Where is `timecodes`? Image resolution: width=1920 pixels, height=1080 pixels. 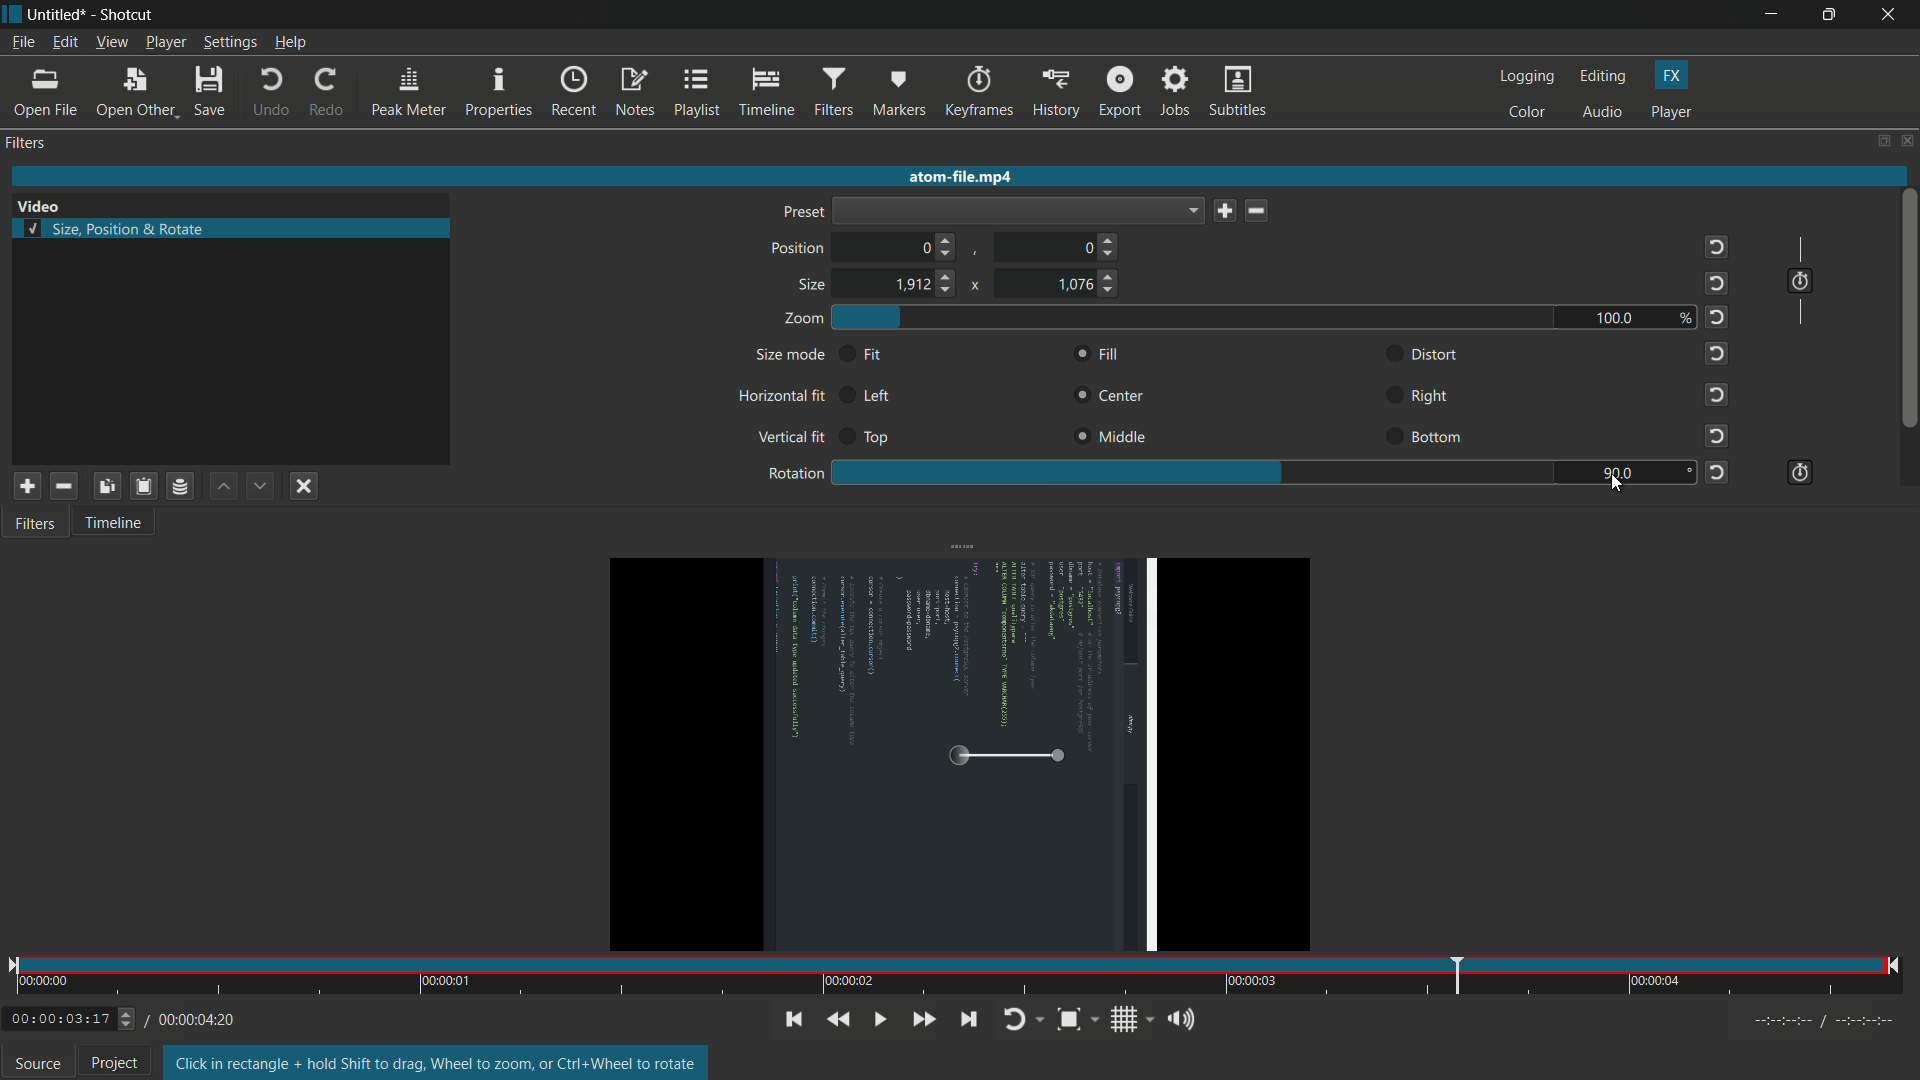
timecodes is located at coordinates (1826, 1023).